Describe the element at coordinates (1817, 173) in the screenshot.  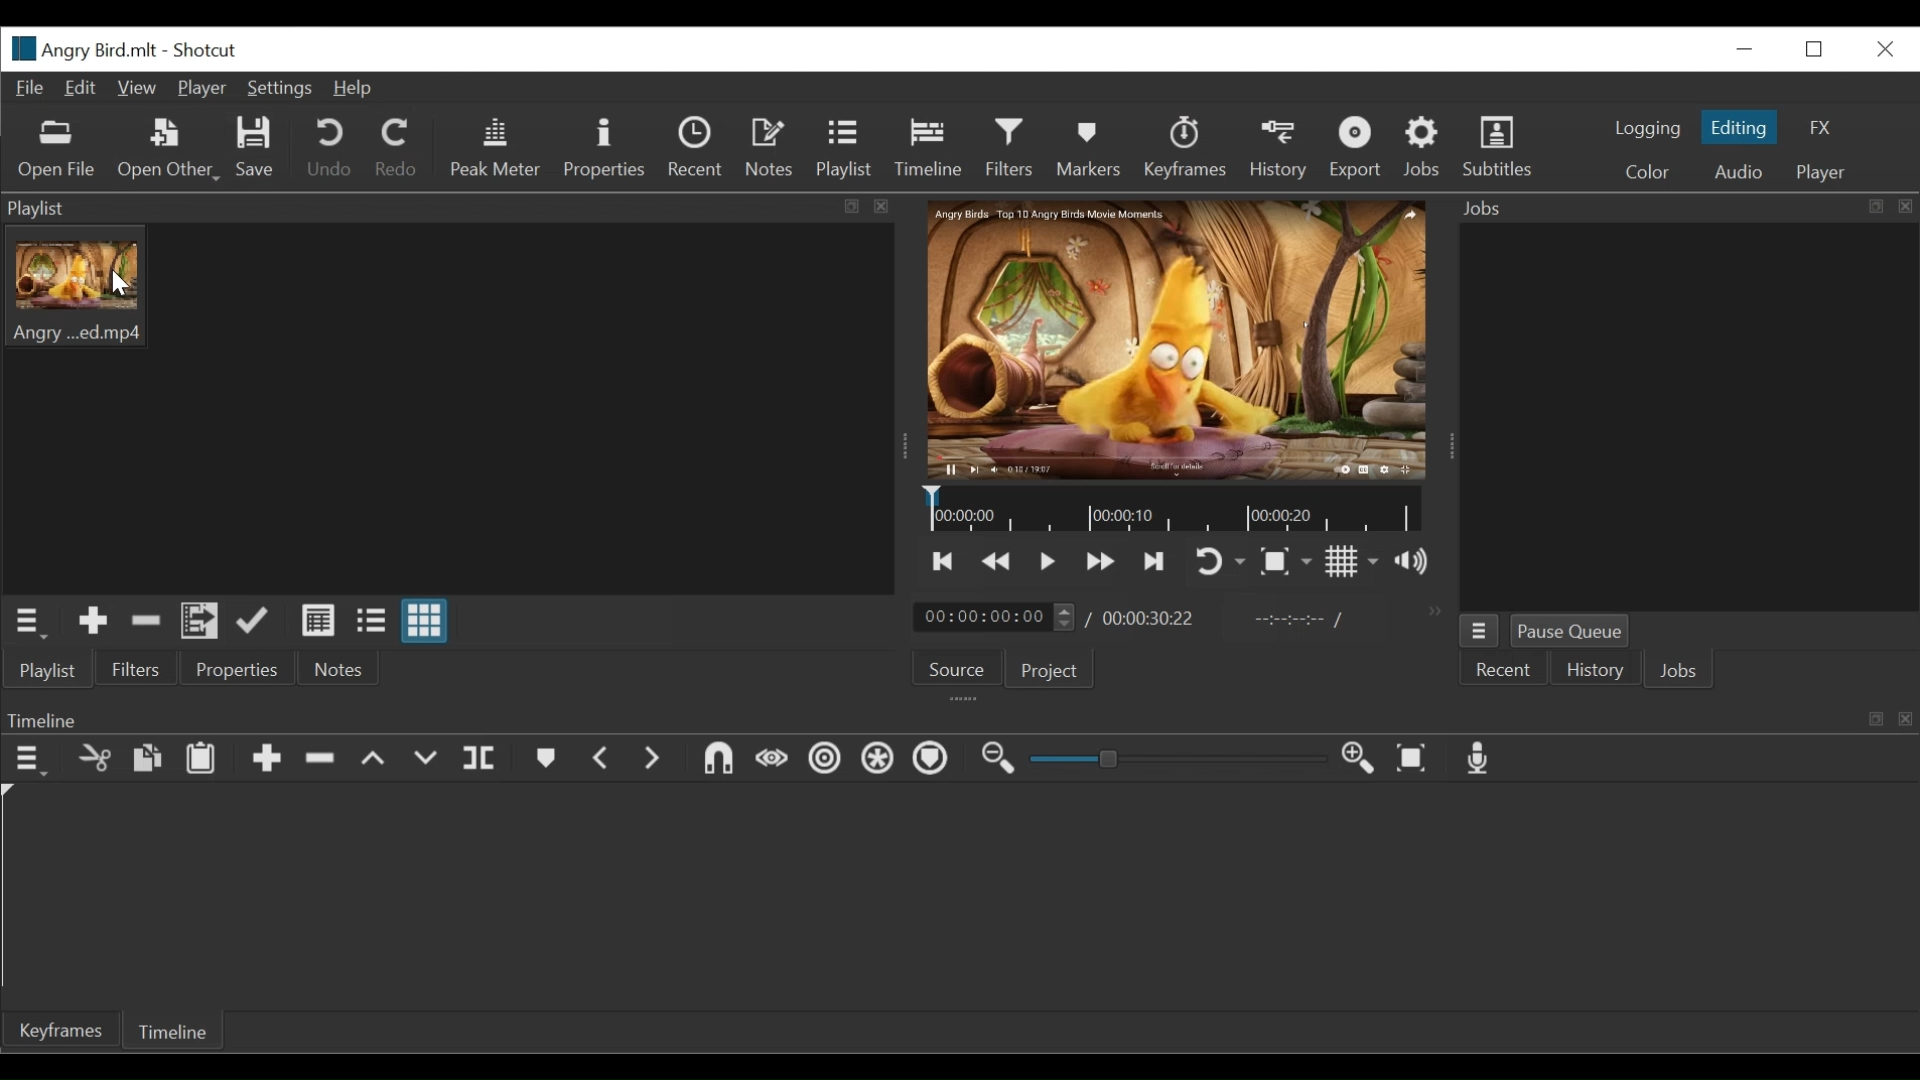
I see `player` at that location.